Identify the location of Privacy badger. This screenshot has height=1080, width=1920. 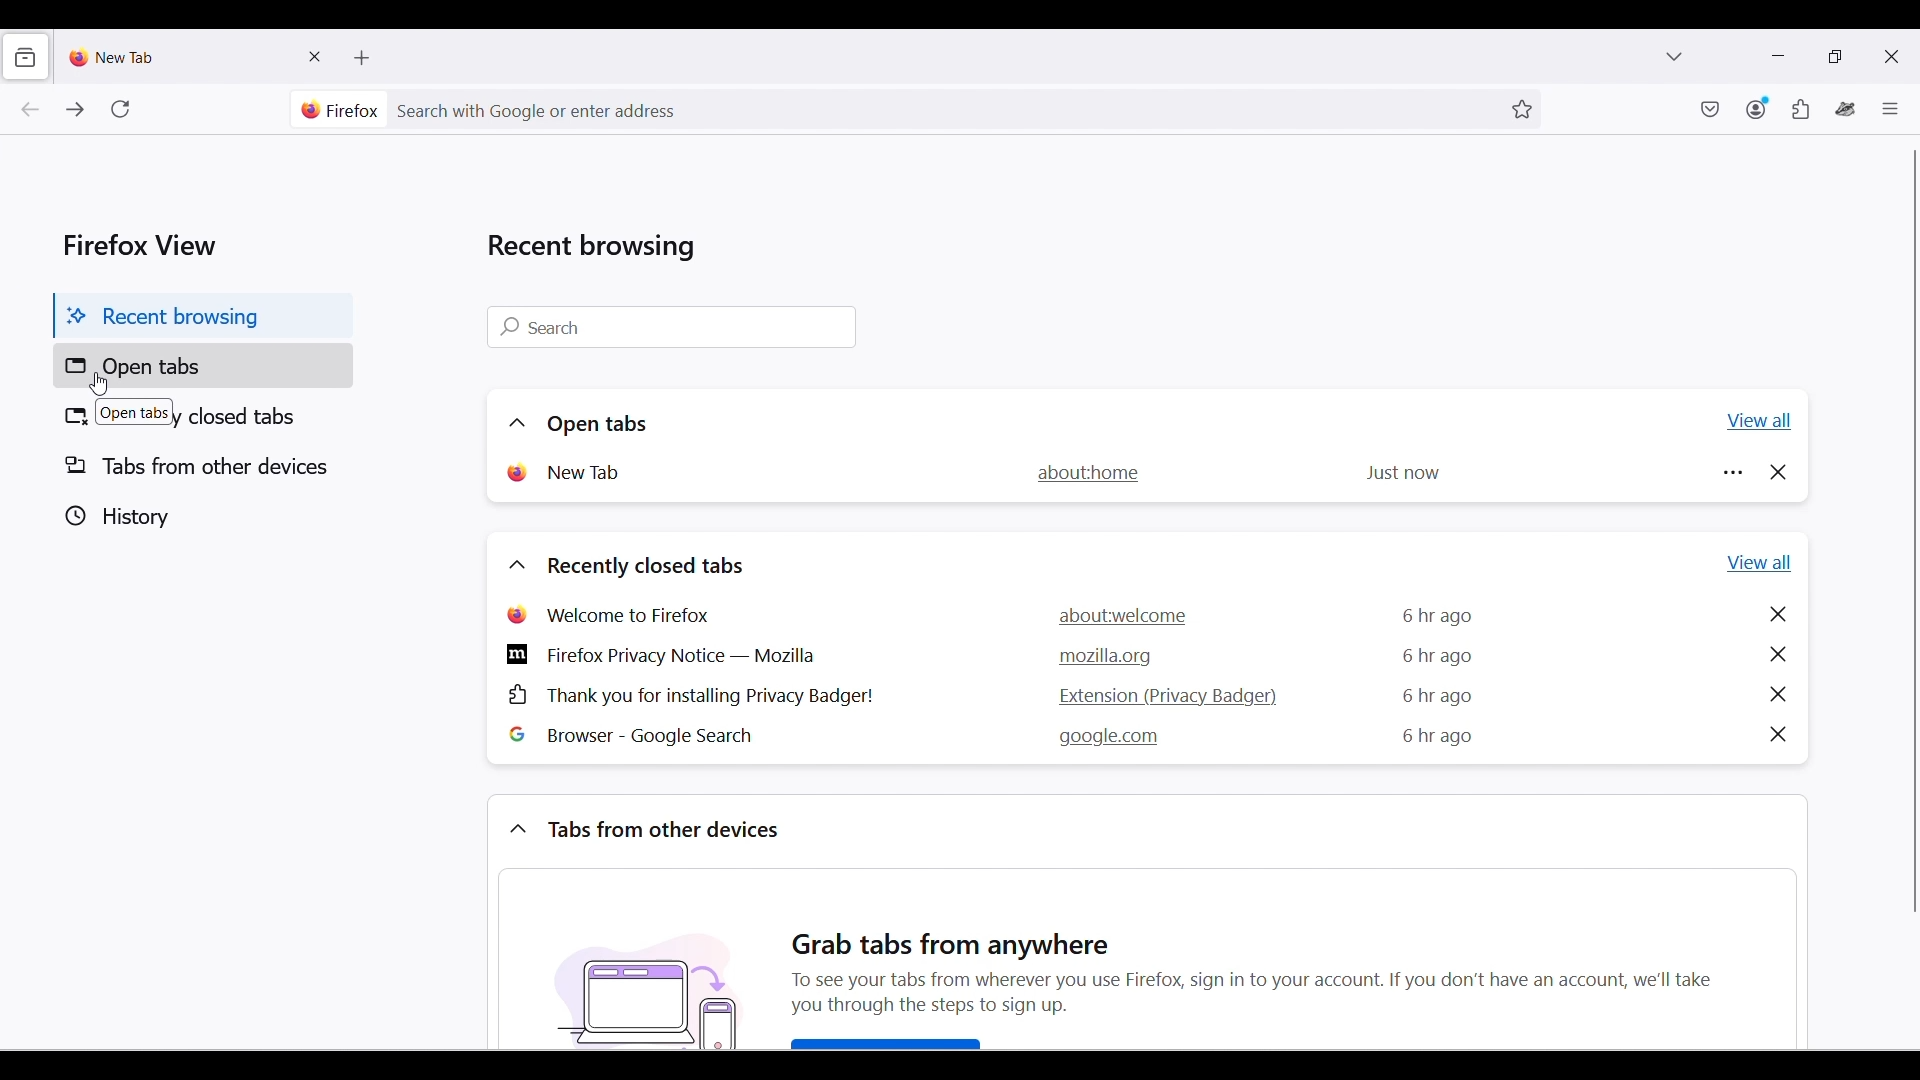
(1846, 109).